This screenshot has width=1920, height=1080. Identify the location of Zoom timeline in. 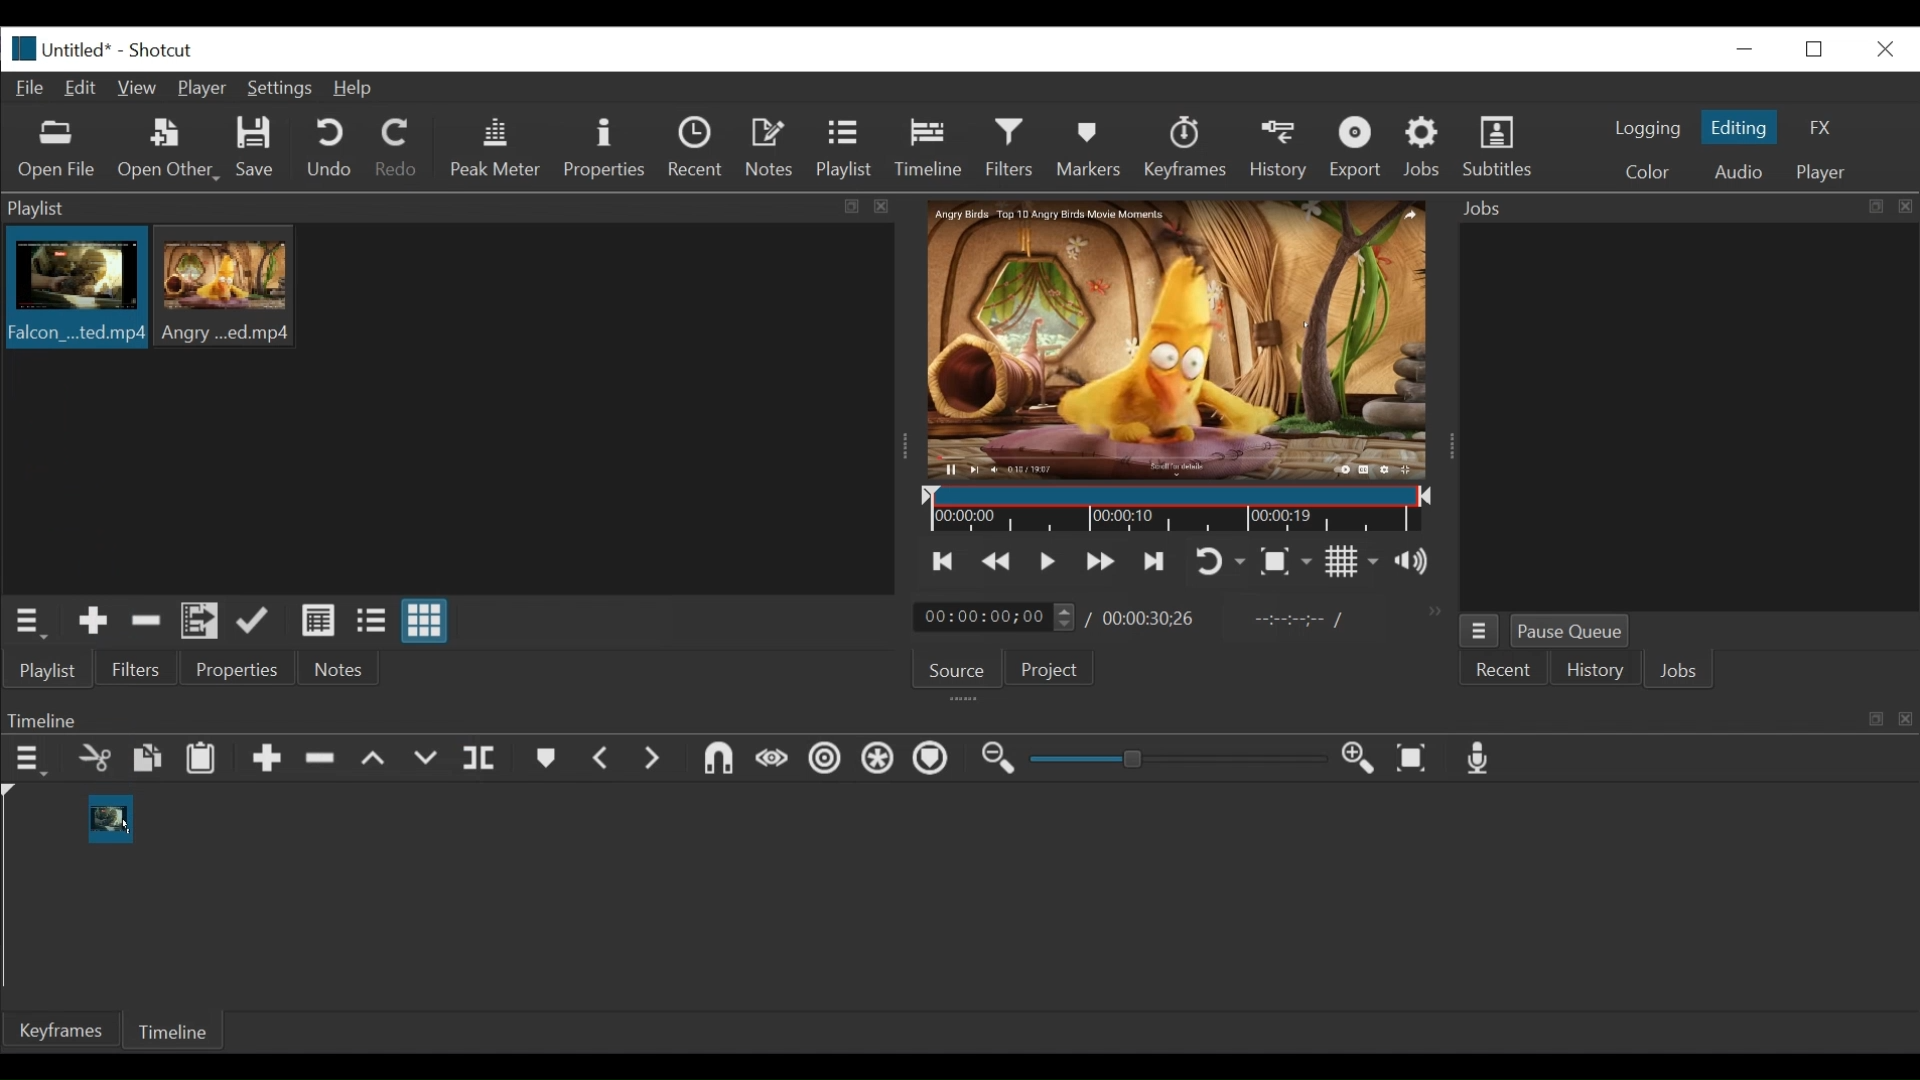
(995, 761).